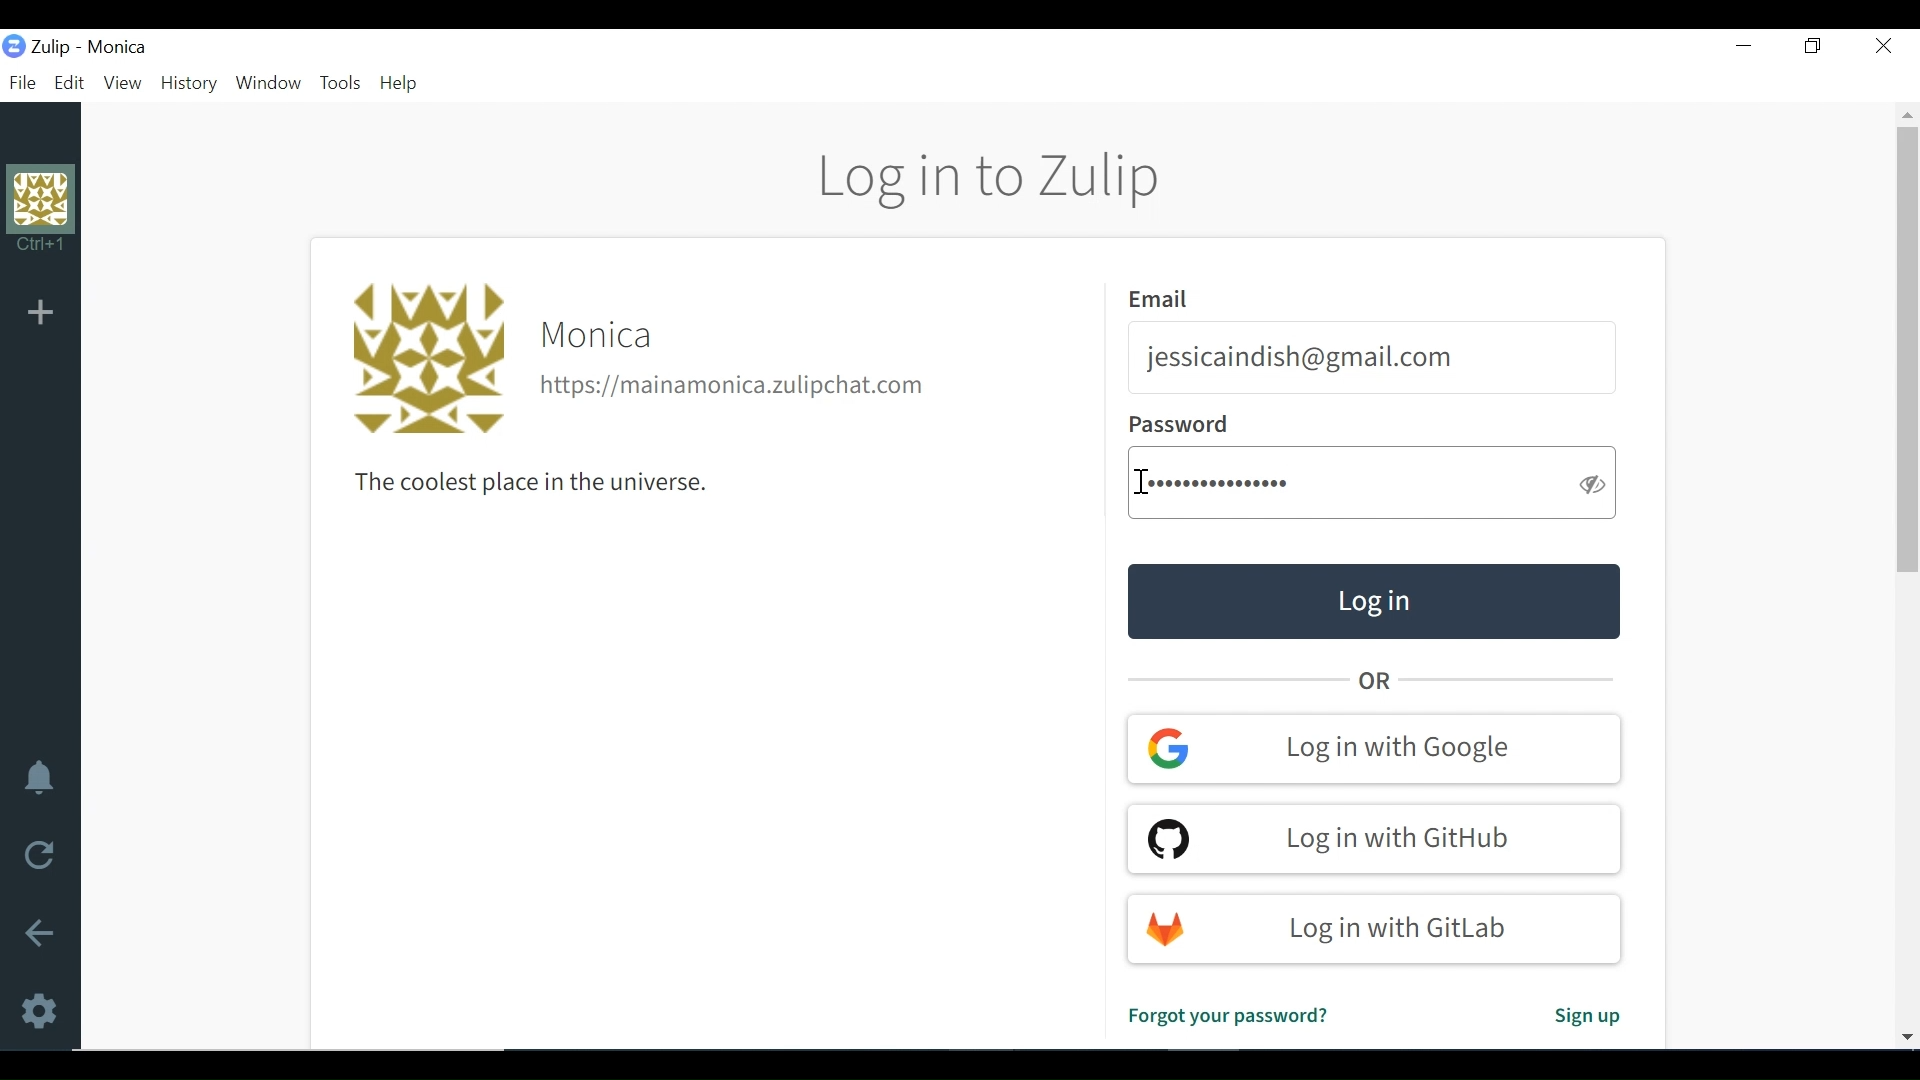 The width and height of the screenshot is (1920, 1080). I want to click on Sign up, so click(1585, 1019).